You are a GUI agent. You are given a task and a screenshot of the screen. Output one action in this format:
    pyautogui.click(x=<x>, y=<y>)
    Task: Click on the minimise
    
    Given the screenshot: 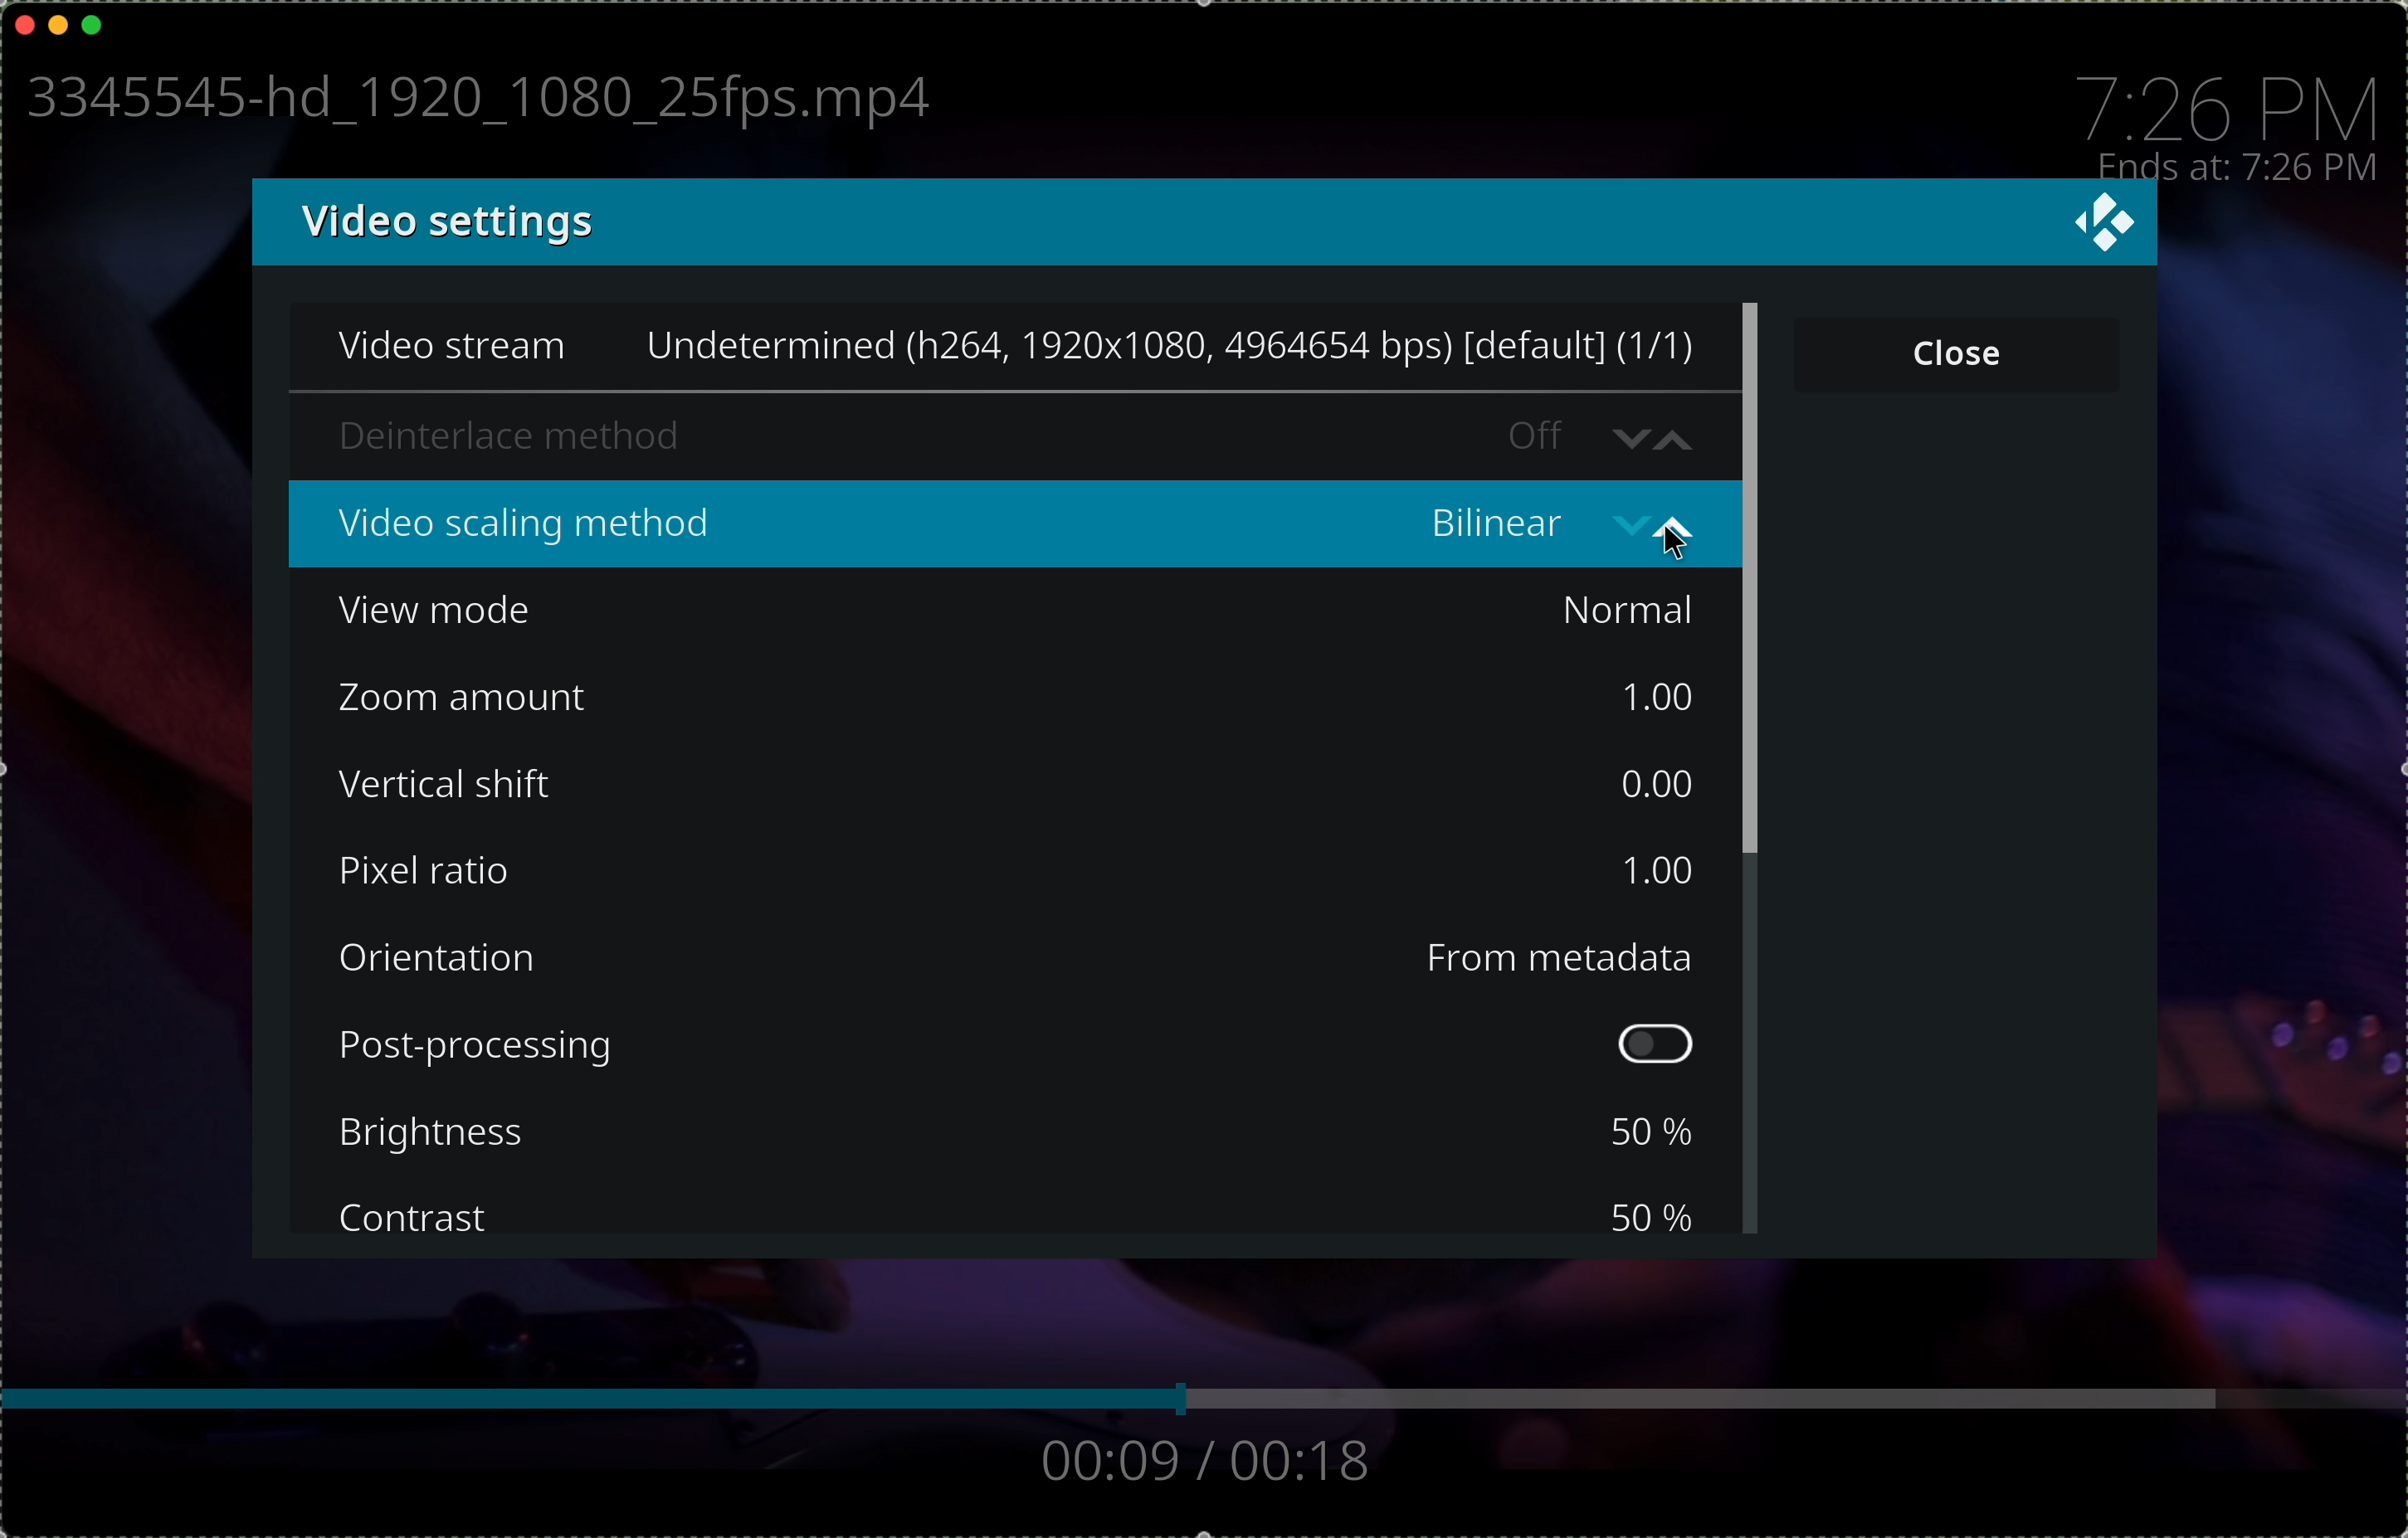 What is the action you would take?
    pyautogui.click(x=58, y=22)
    